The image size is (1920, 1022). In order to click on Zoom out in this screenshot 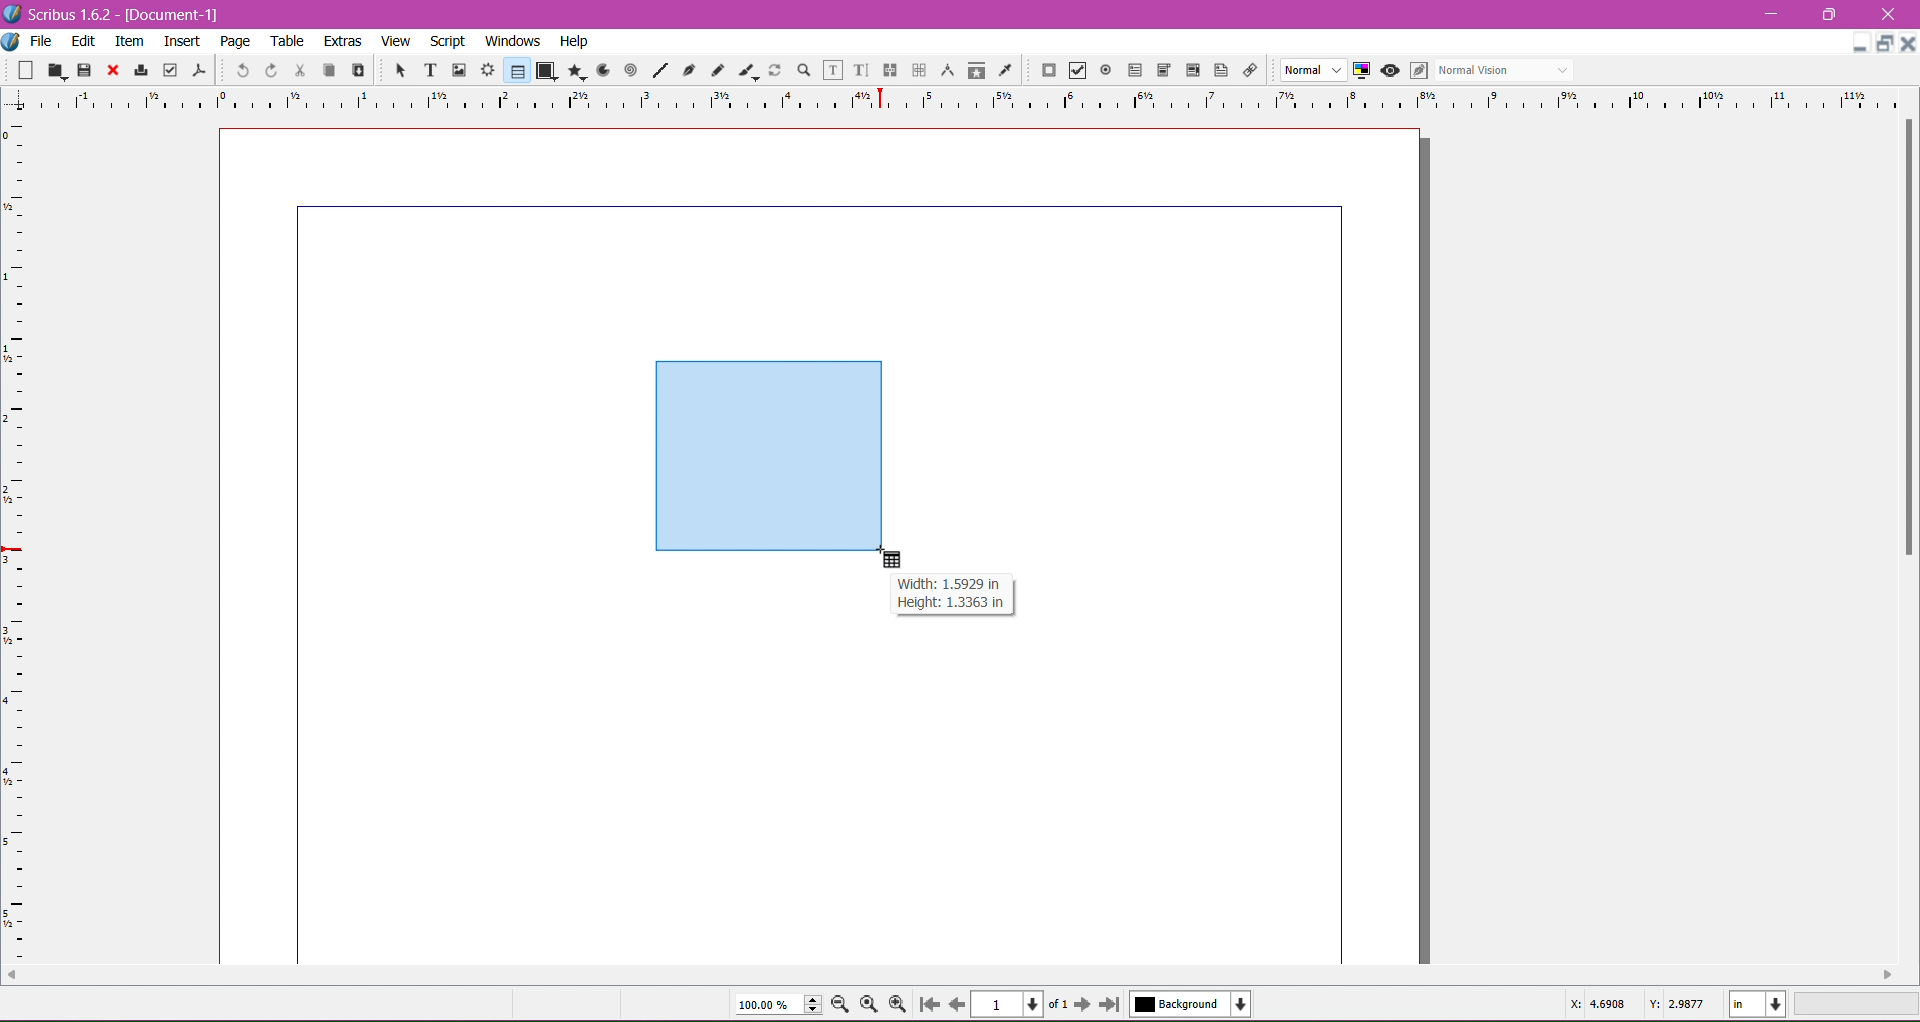, I will do `click(844, 1003)`.